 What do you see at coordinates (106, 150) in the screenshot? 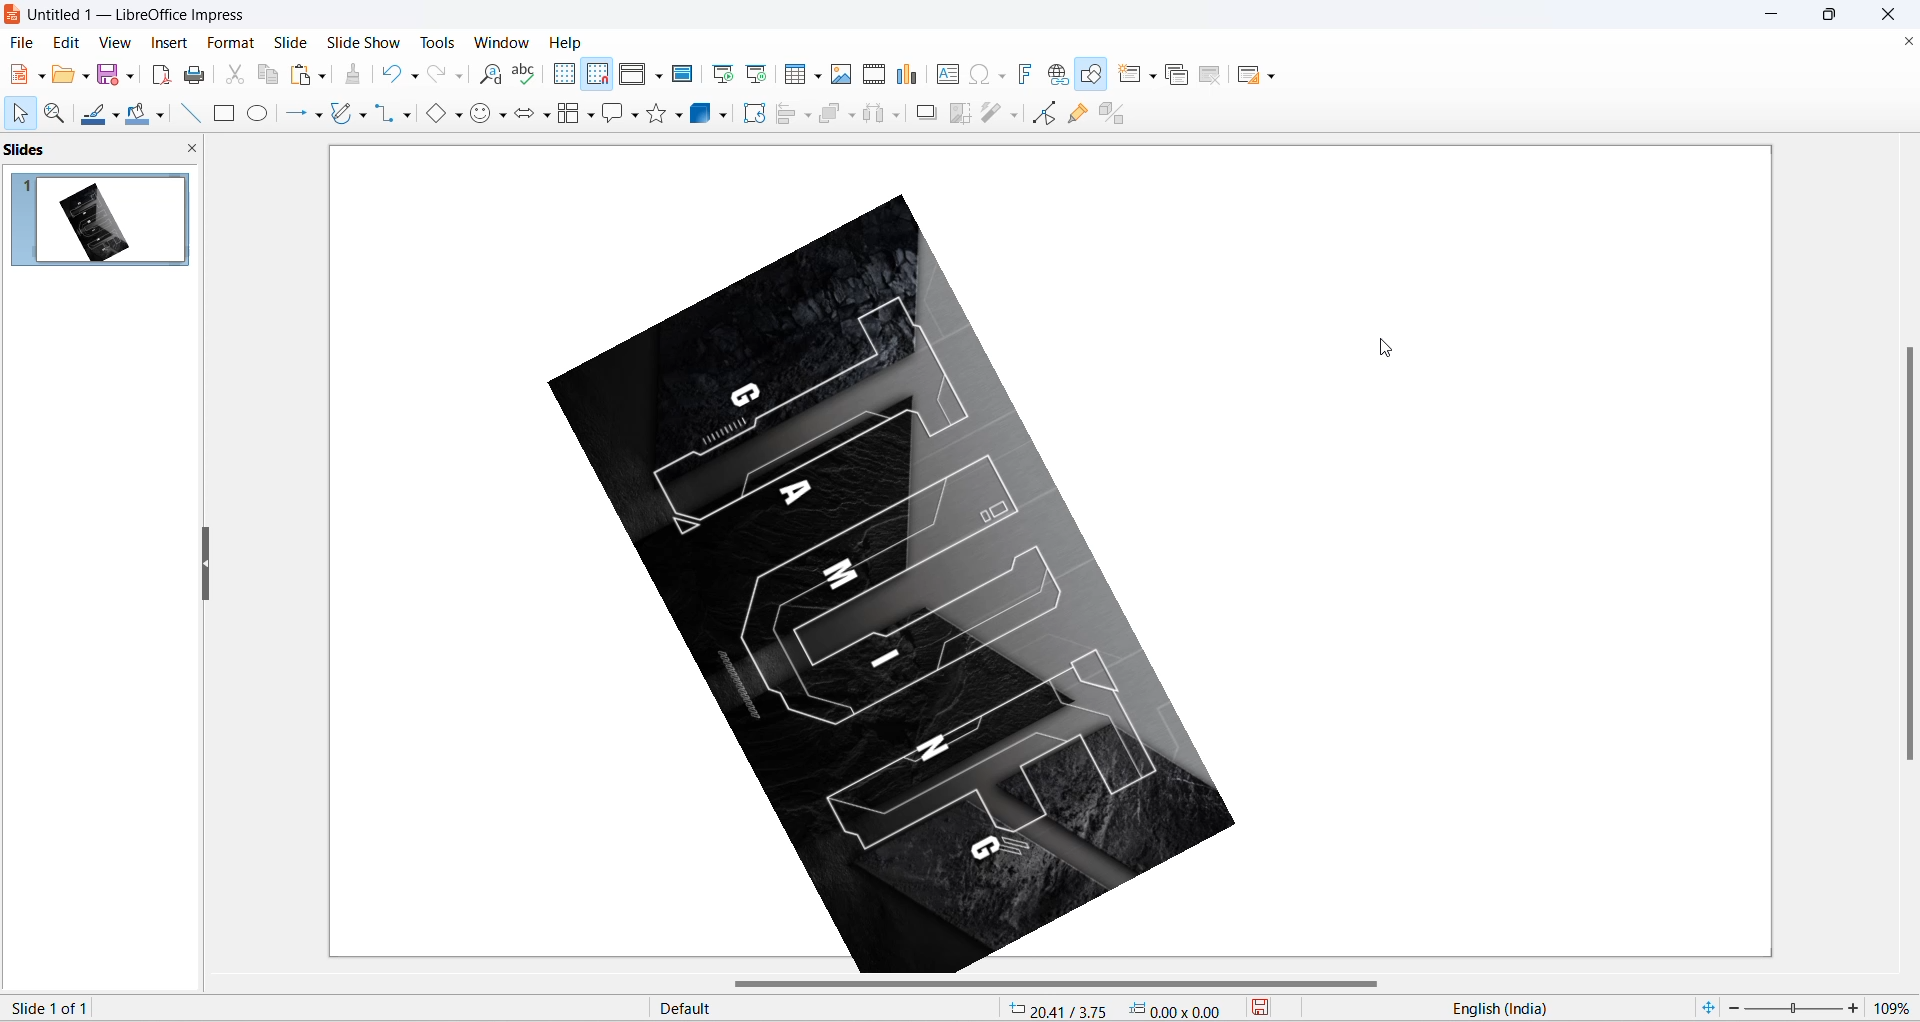
I see `slides and close slide` at bounding box center [106, 150].